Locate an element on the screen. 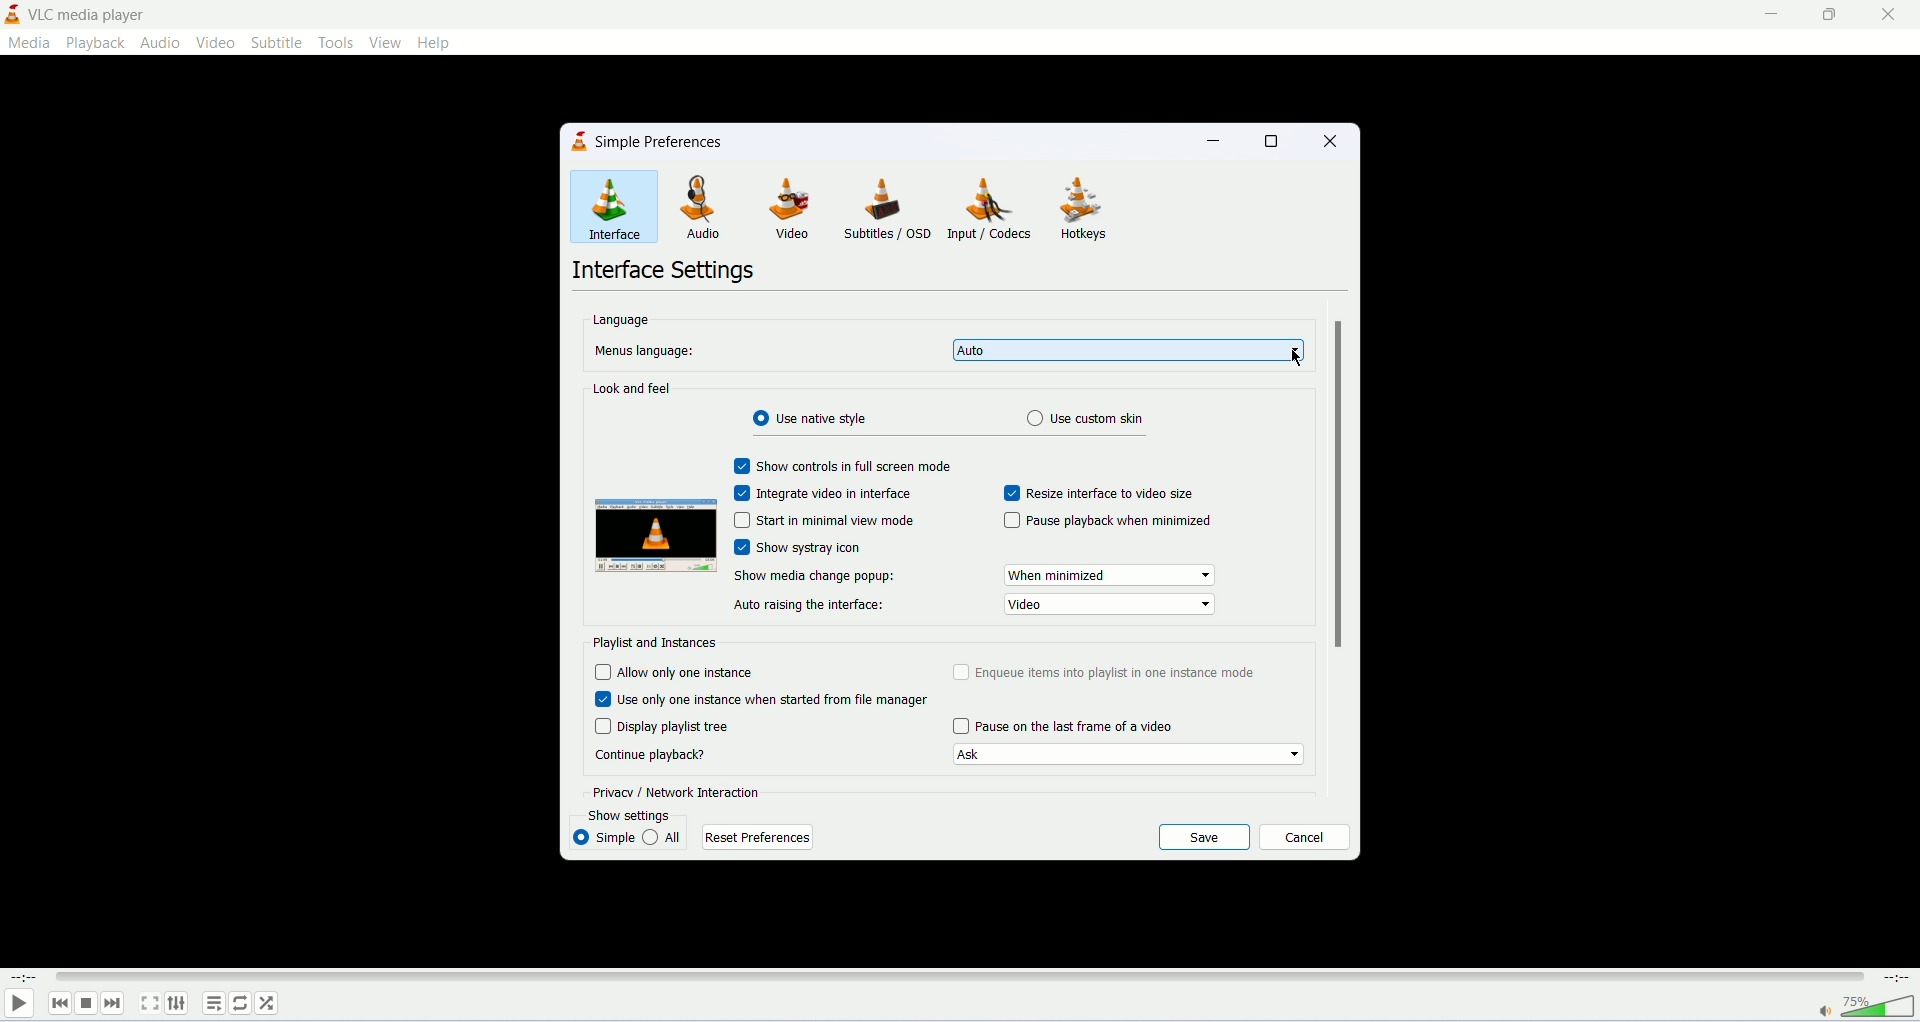 The image size is (1920, 1022). vlc media player is located at coordinates (93, 14).